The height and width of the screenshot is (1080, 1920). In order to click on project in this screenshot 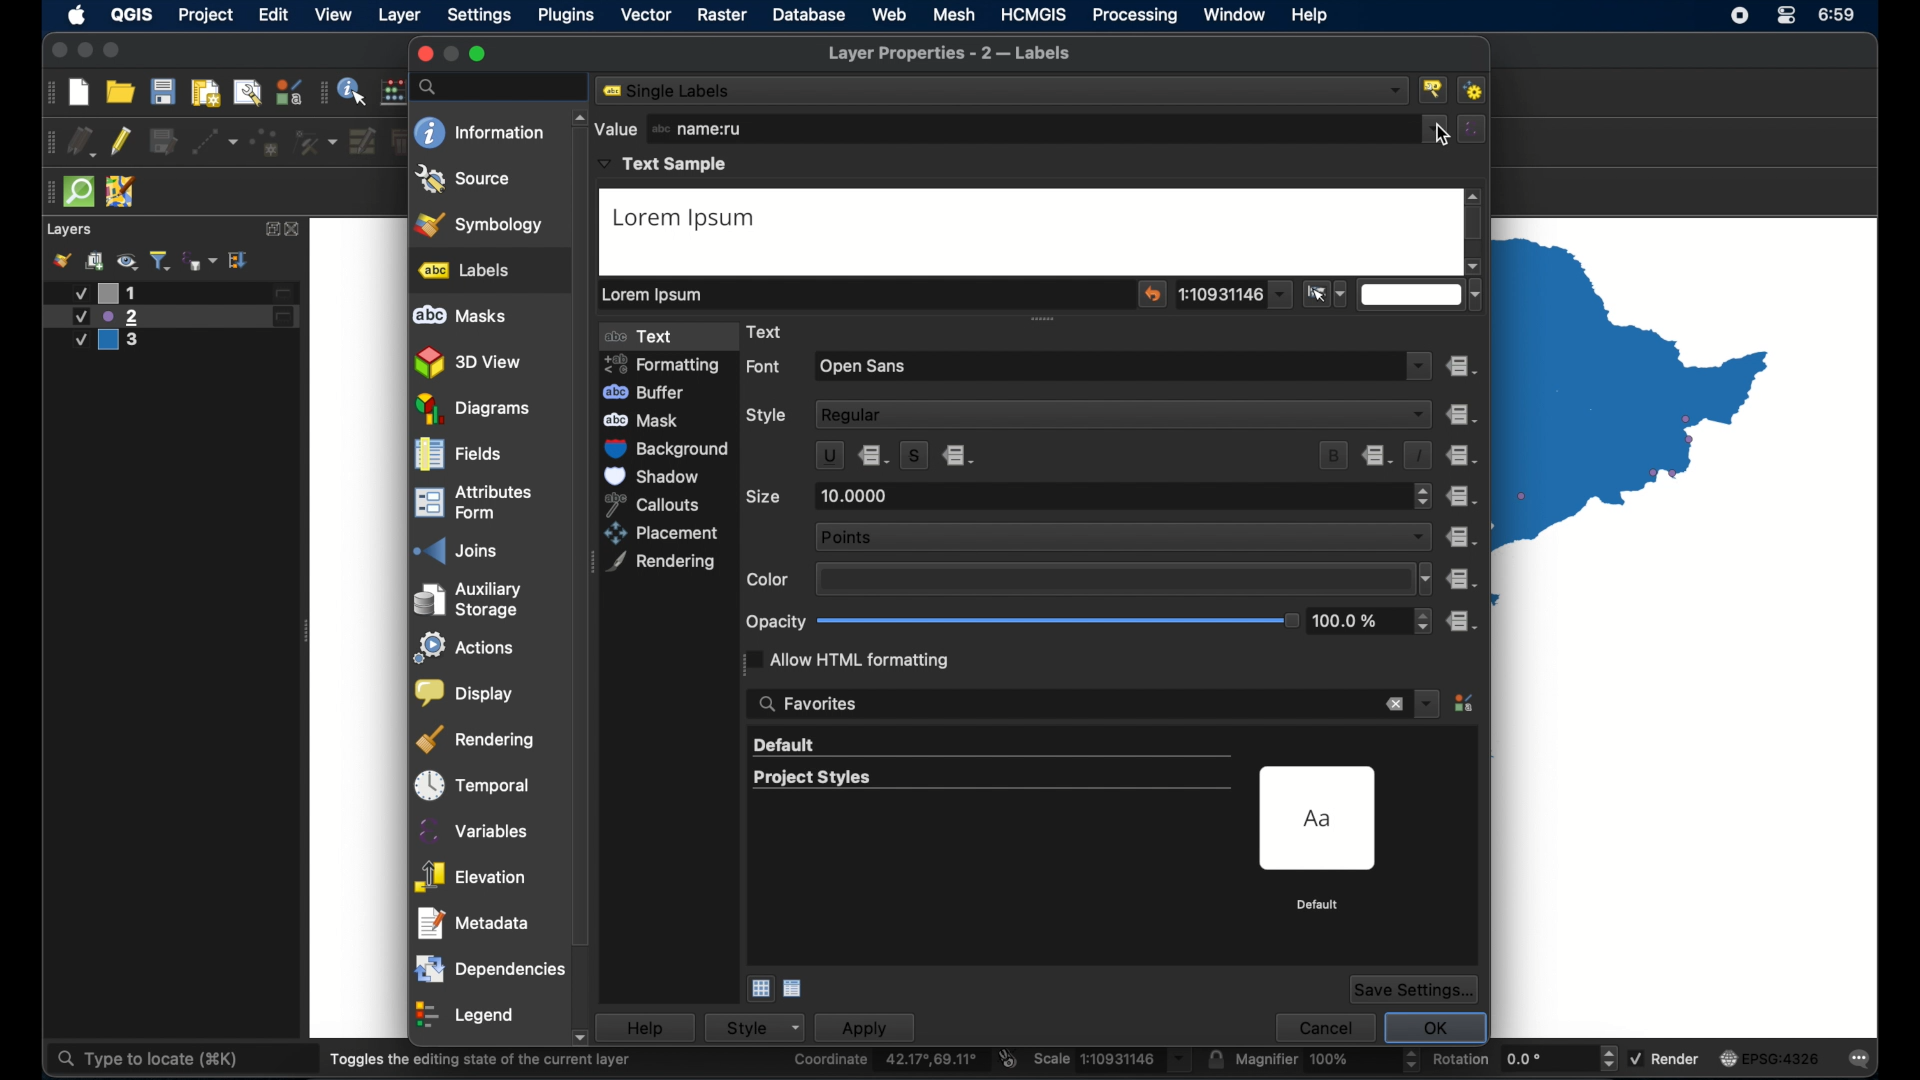, I will do `click(204, 15)`.